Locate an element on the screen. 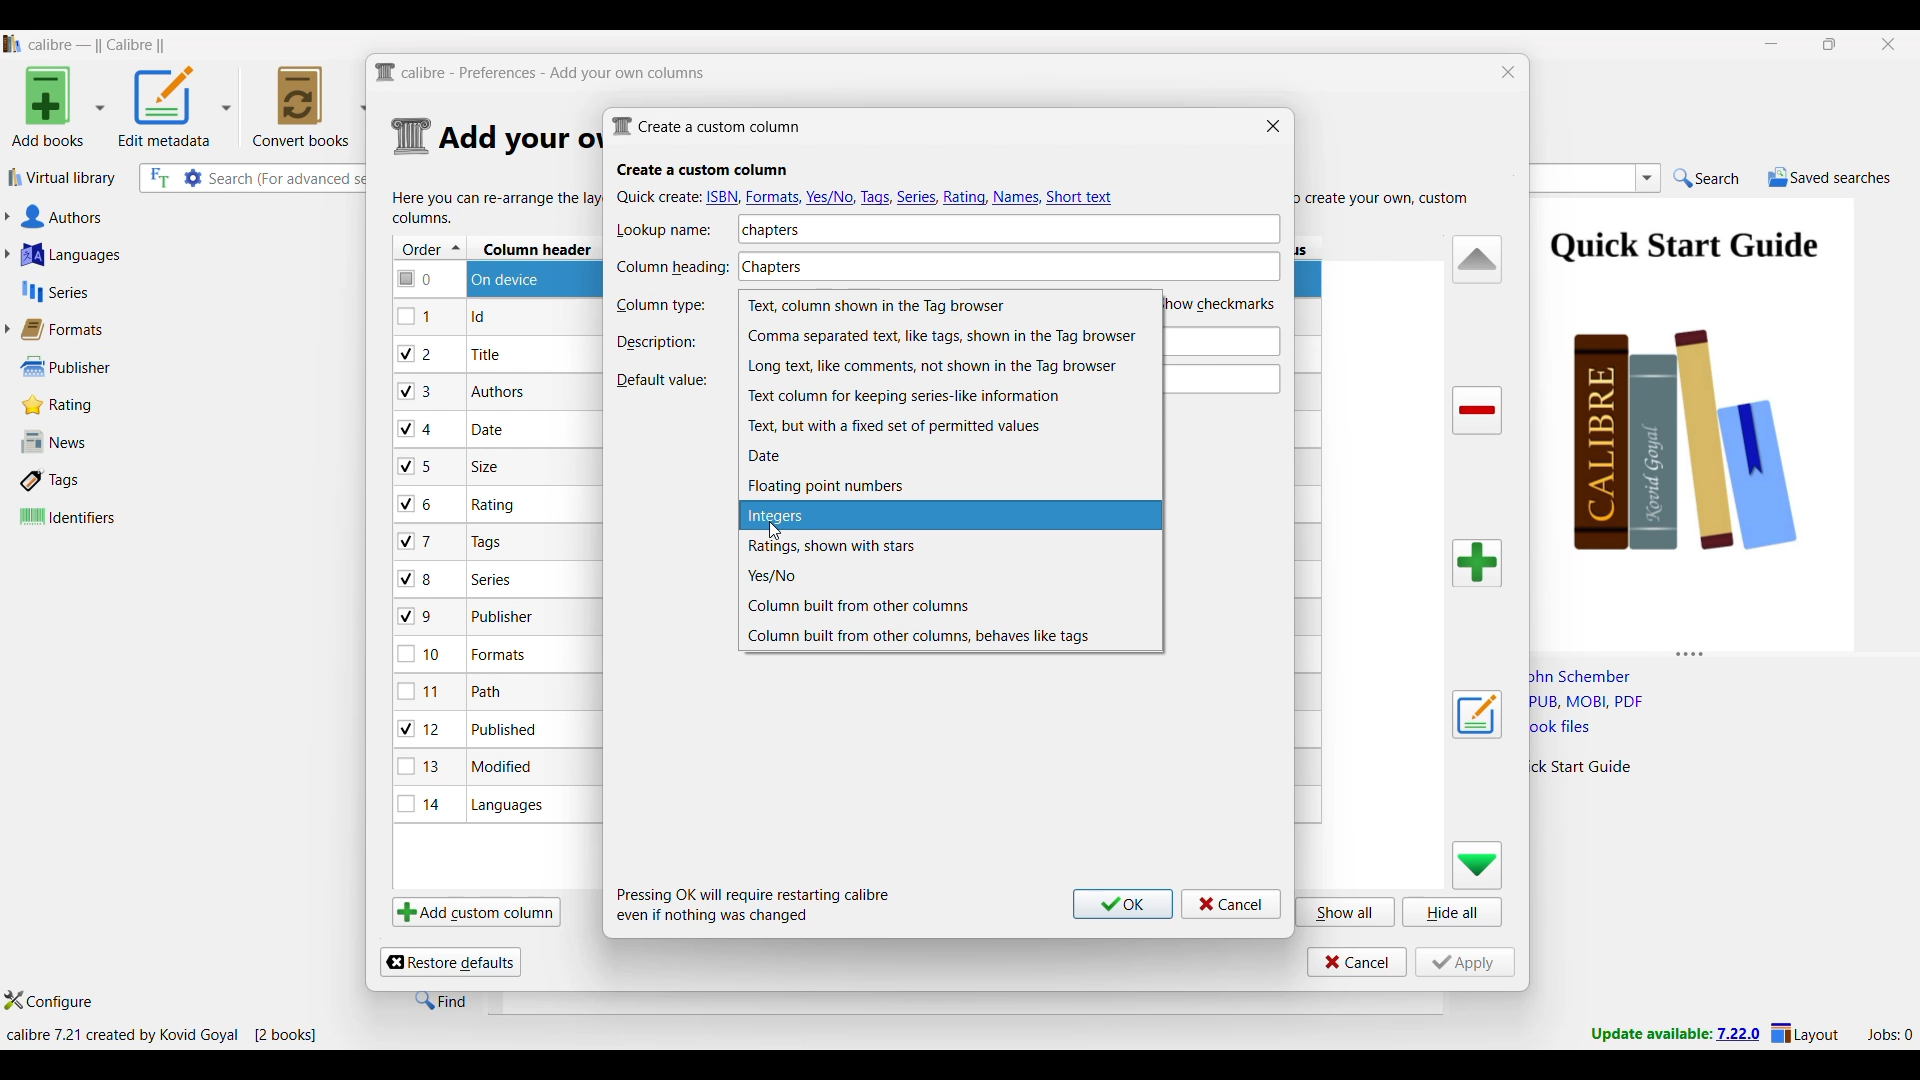 Image resolution: width=1920 pixels, height=1080 pixels. Text, column shown in the Tag browser is located at coordinates (948, 306).